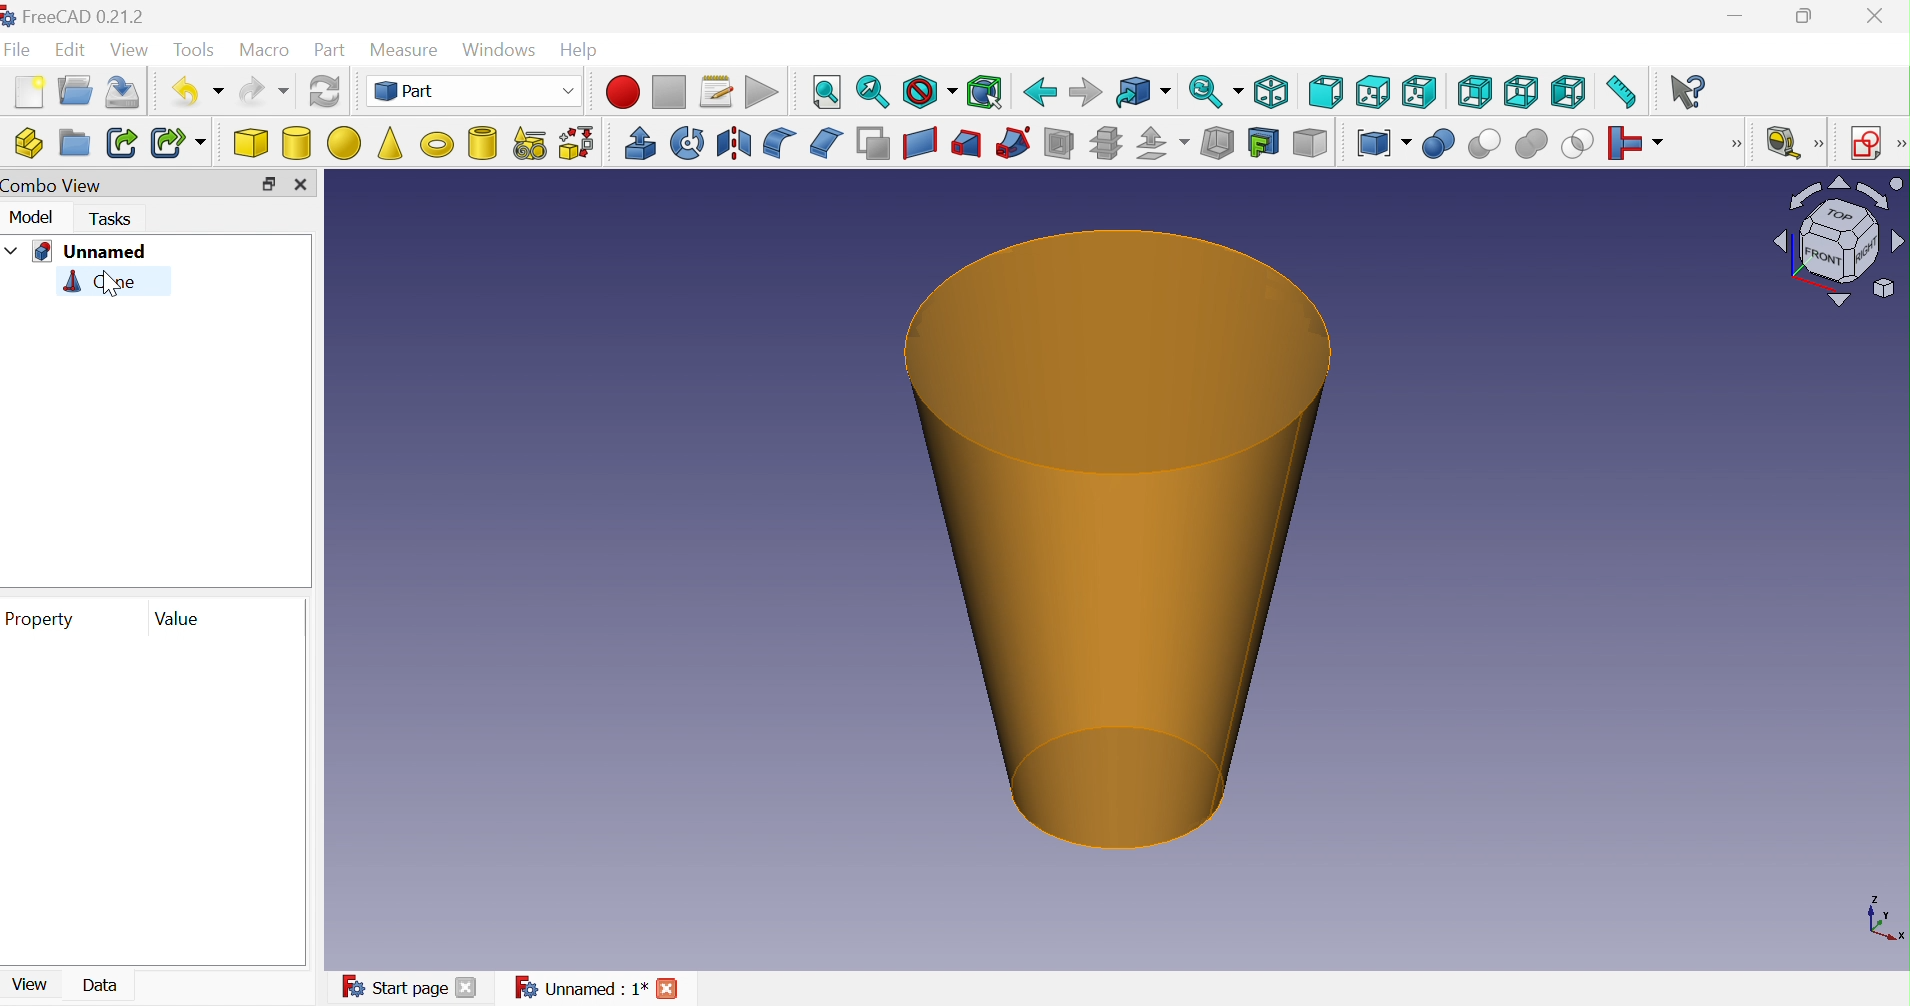 The width and height of the screenshot is (1910, 1006). What do you see at coordinates (31, 221) in the screenshot?
I see `Model` at bounding box center [31, 221].